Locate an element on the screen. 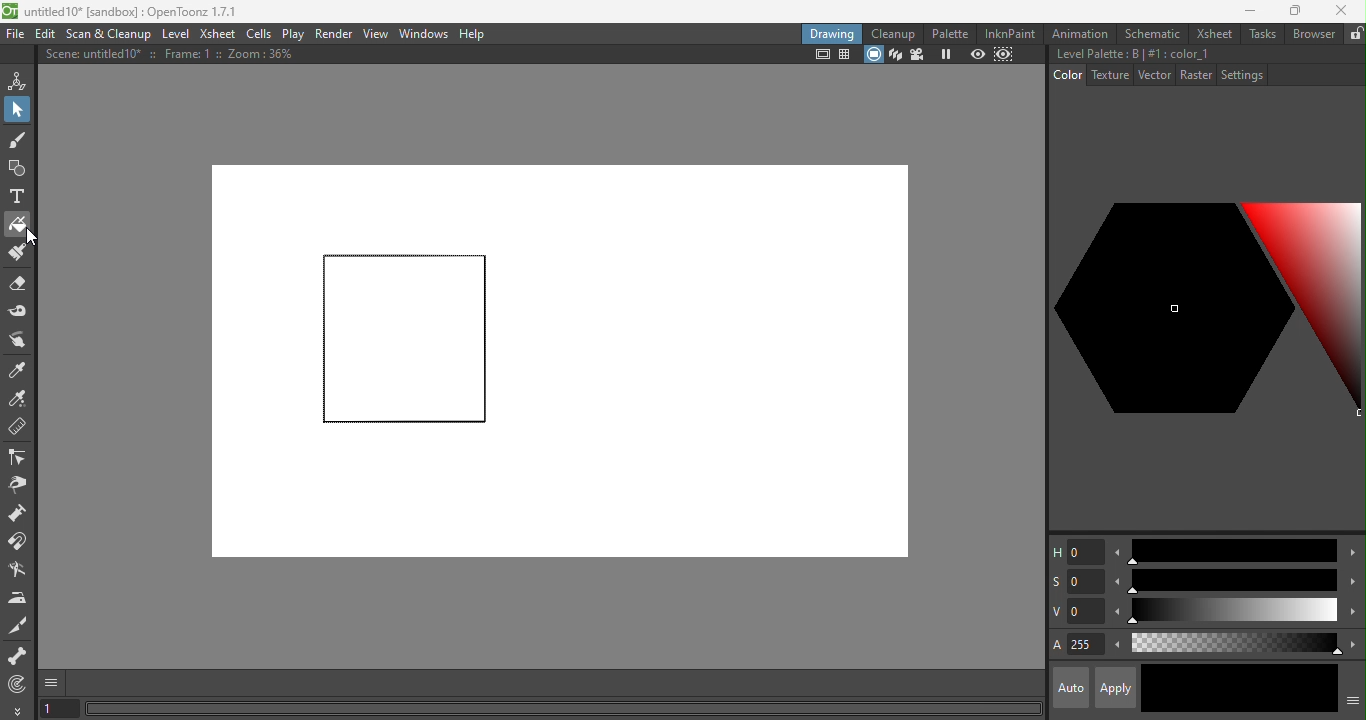  Selection tool is located at coordinates (17, 108).